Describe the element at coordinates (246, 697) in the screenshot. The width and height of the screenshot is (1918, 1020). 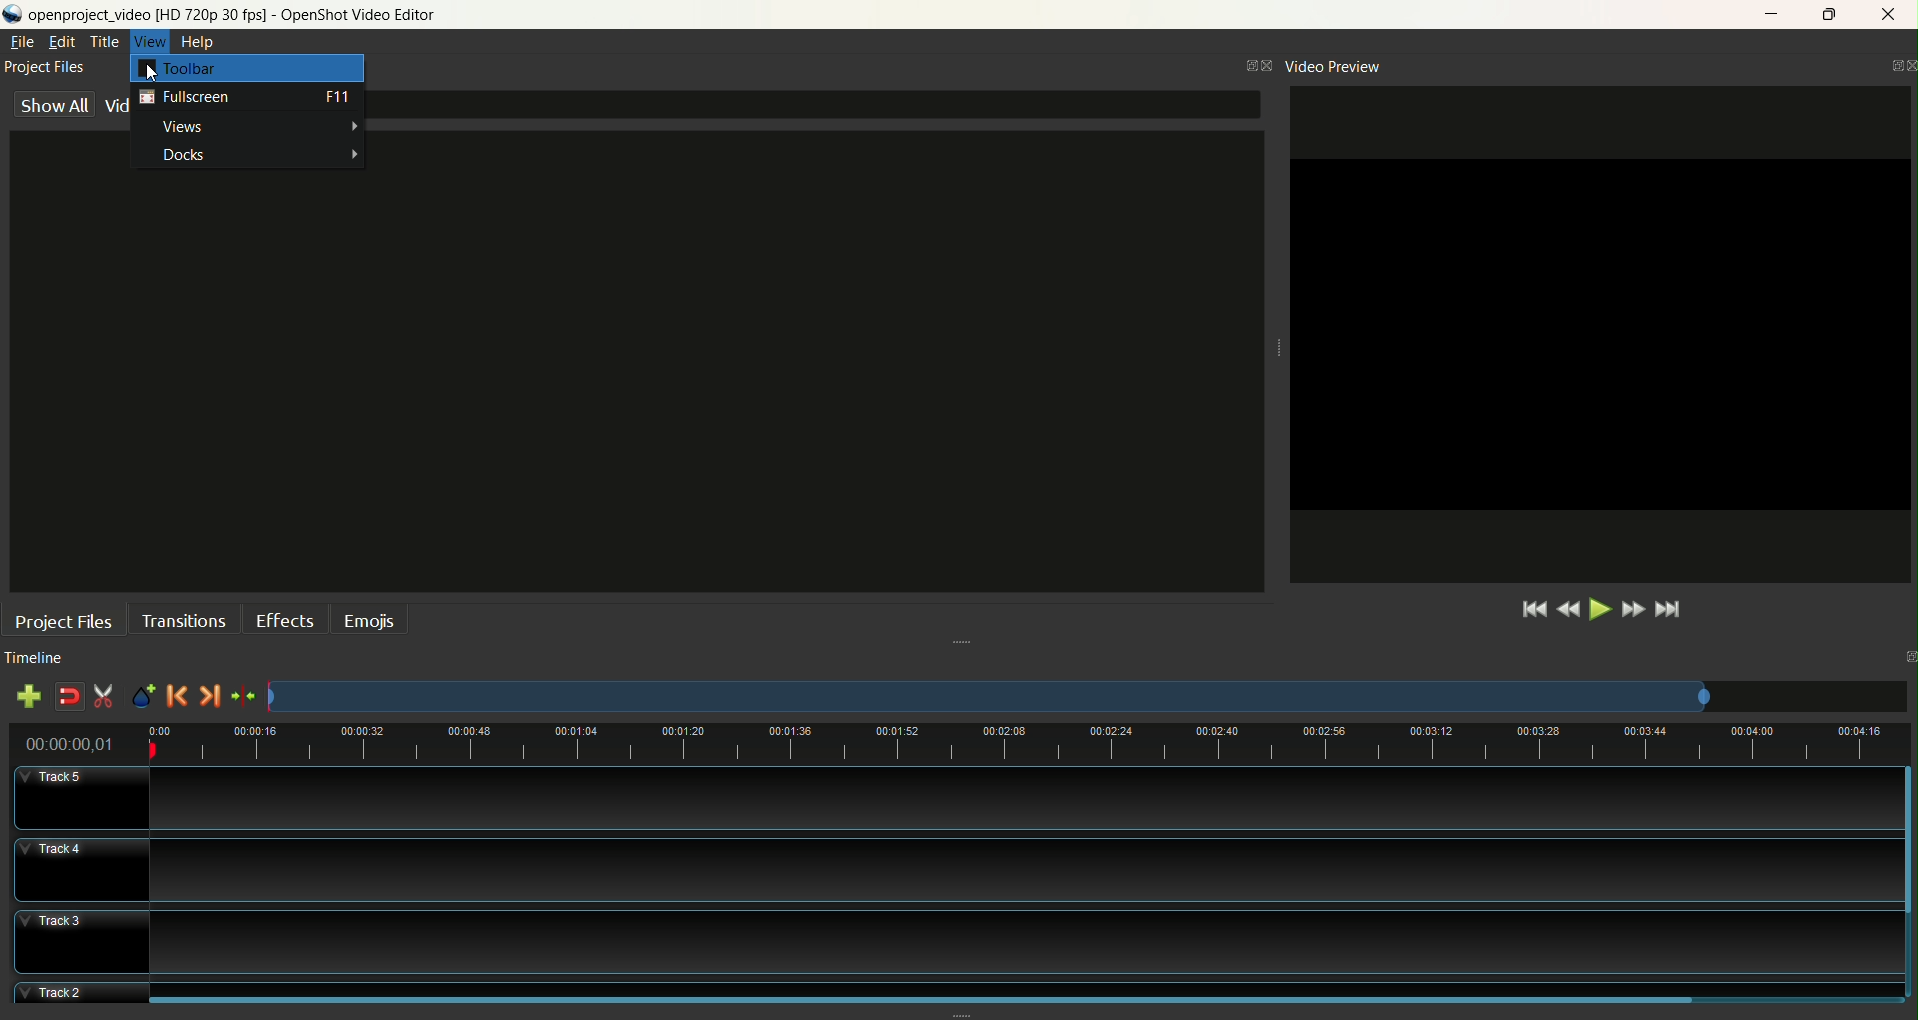
I see `center the timeline on playhead` at that location.